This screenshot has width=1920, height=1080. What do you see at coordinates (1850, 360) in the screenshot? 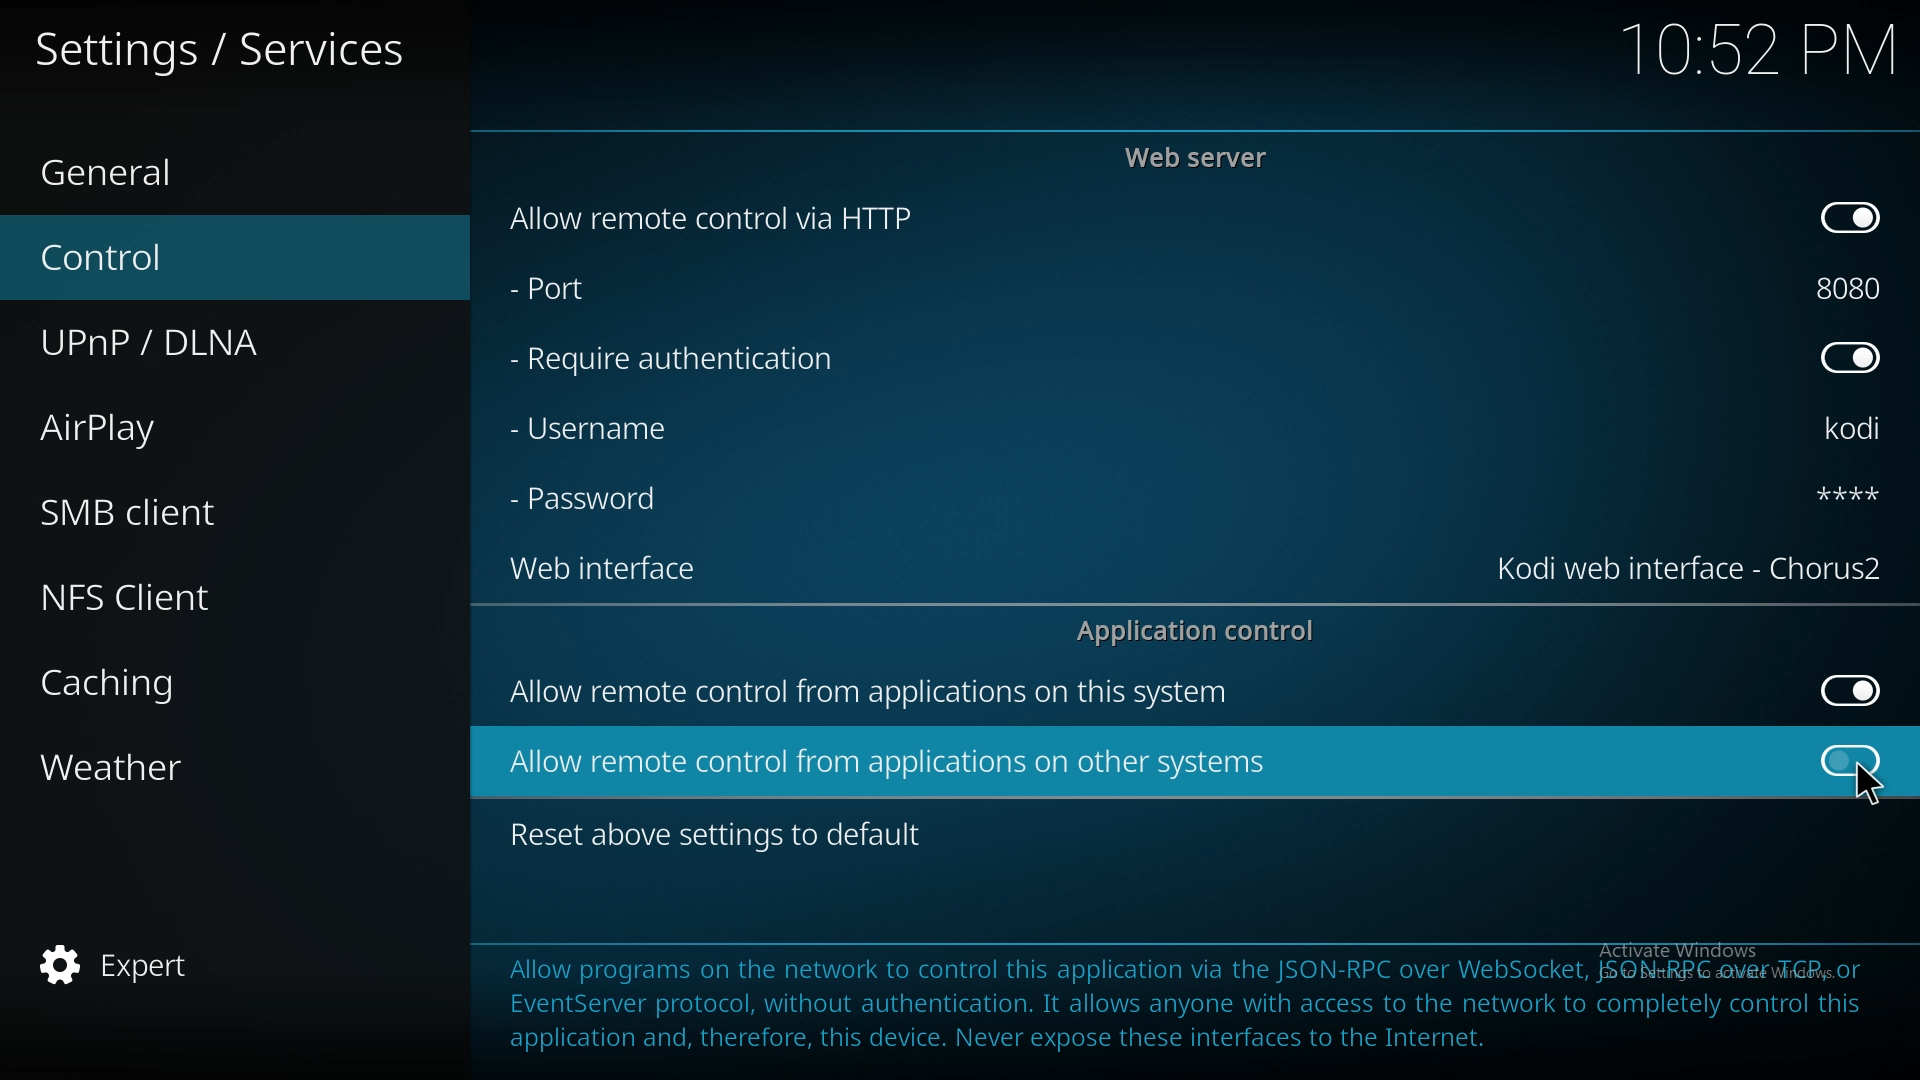
I see `toggle` at bounding box center [1850, 360].